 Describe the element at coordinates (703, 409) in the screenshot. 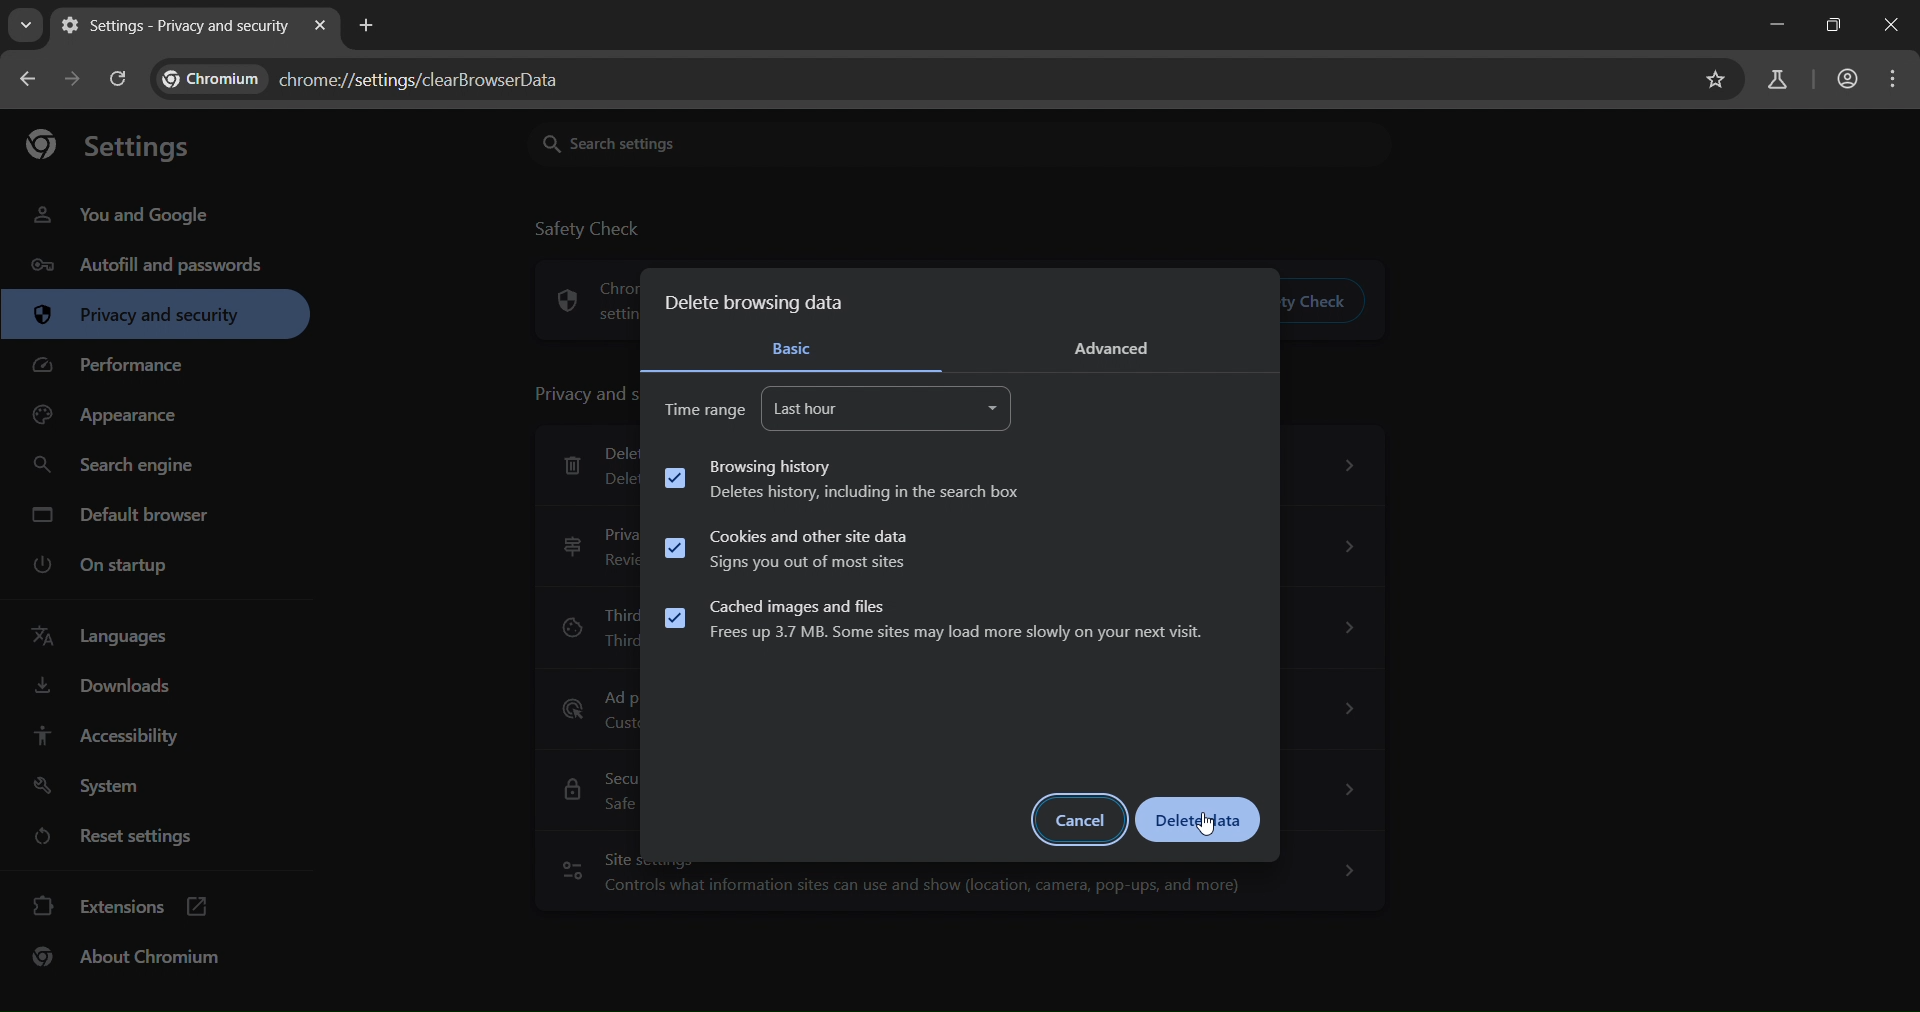

I see `time range` at that location.